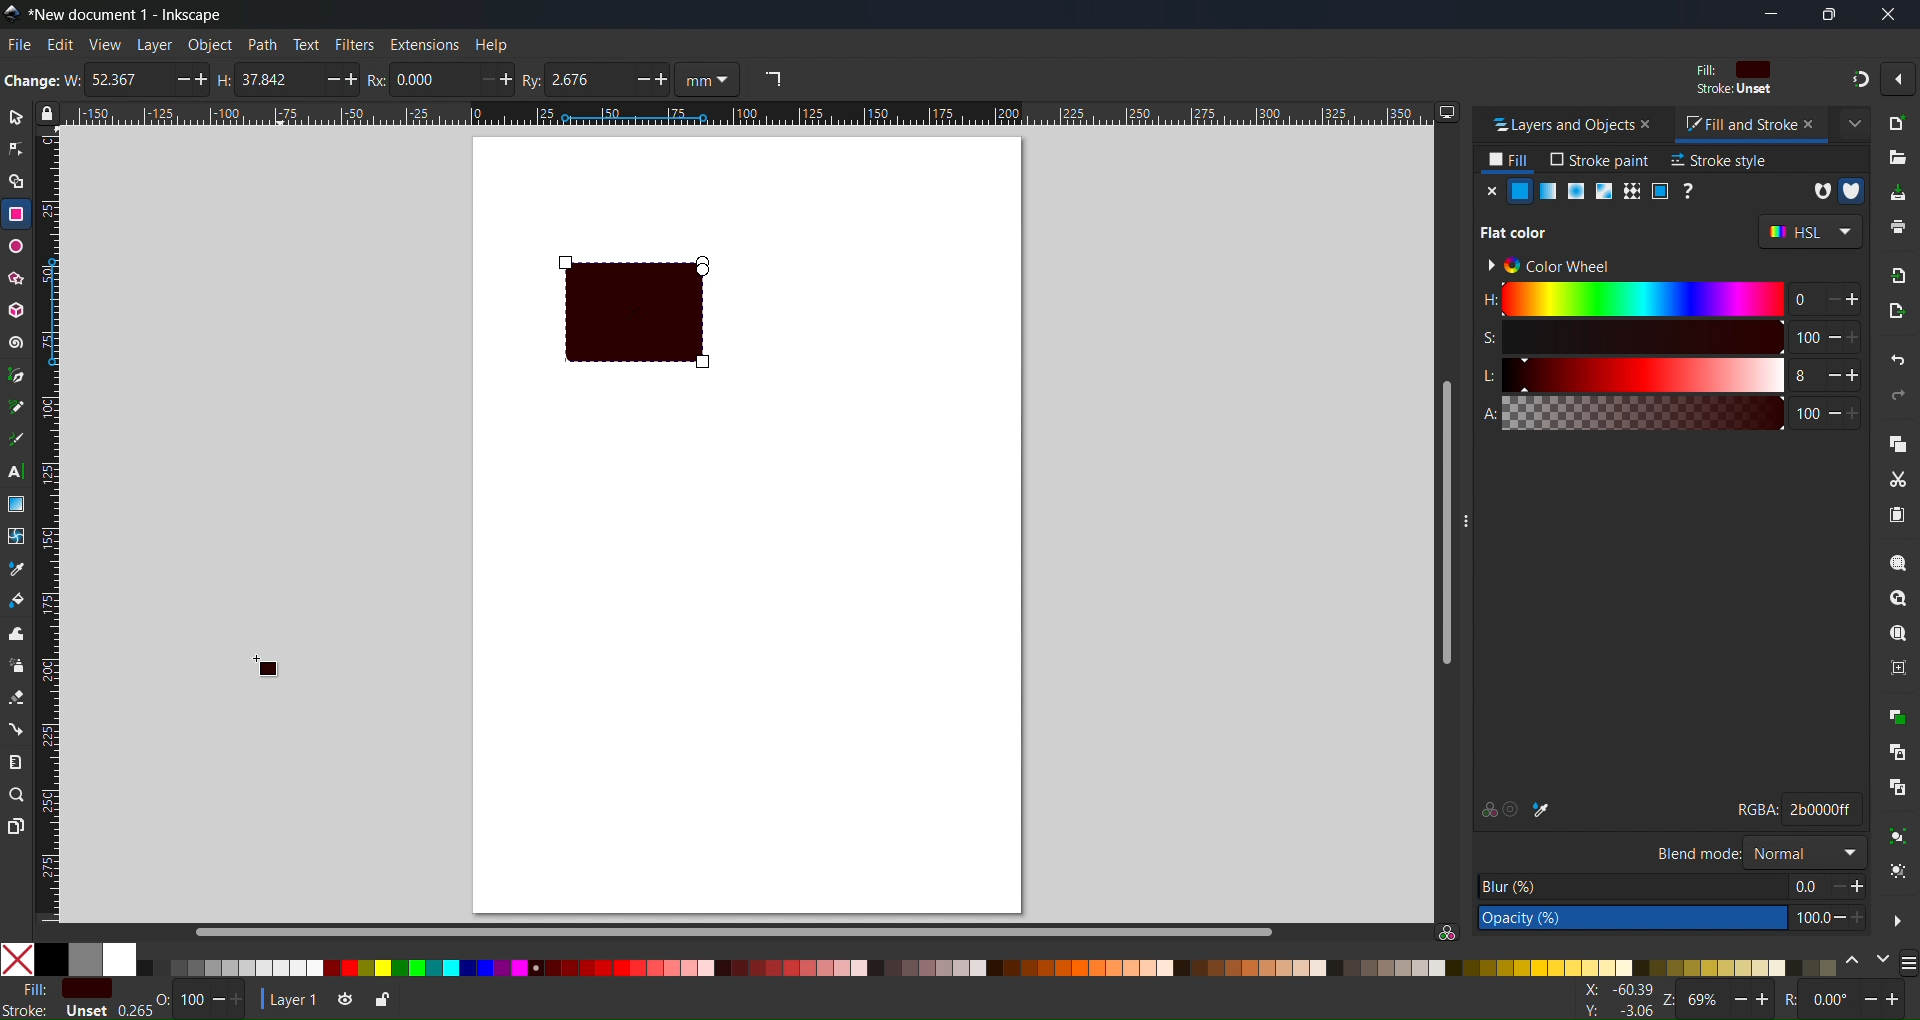 The width and height of the screenshot is (1920, 1020). What do you see at coordinates (1510, 160) in the screenshot?
I see `fill` at bounding box center [1510, 160].